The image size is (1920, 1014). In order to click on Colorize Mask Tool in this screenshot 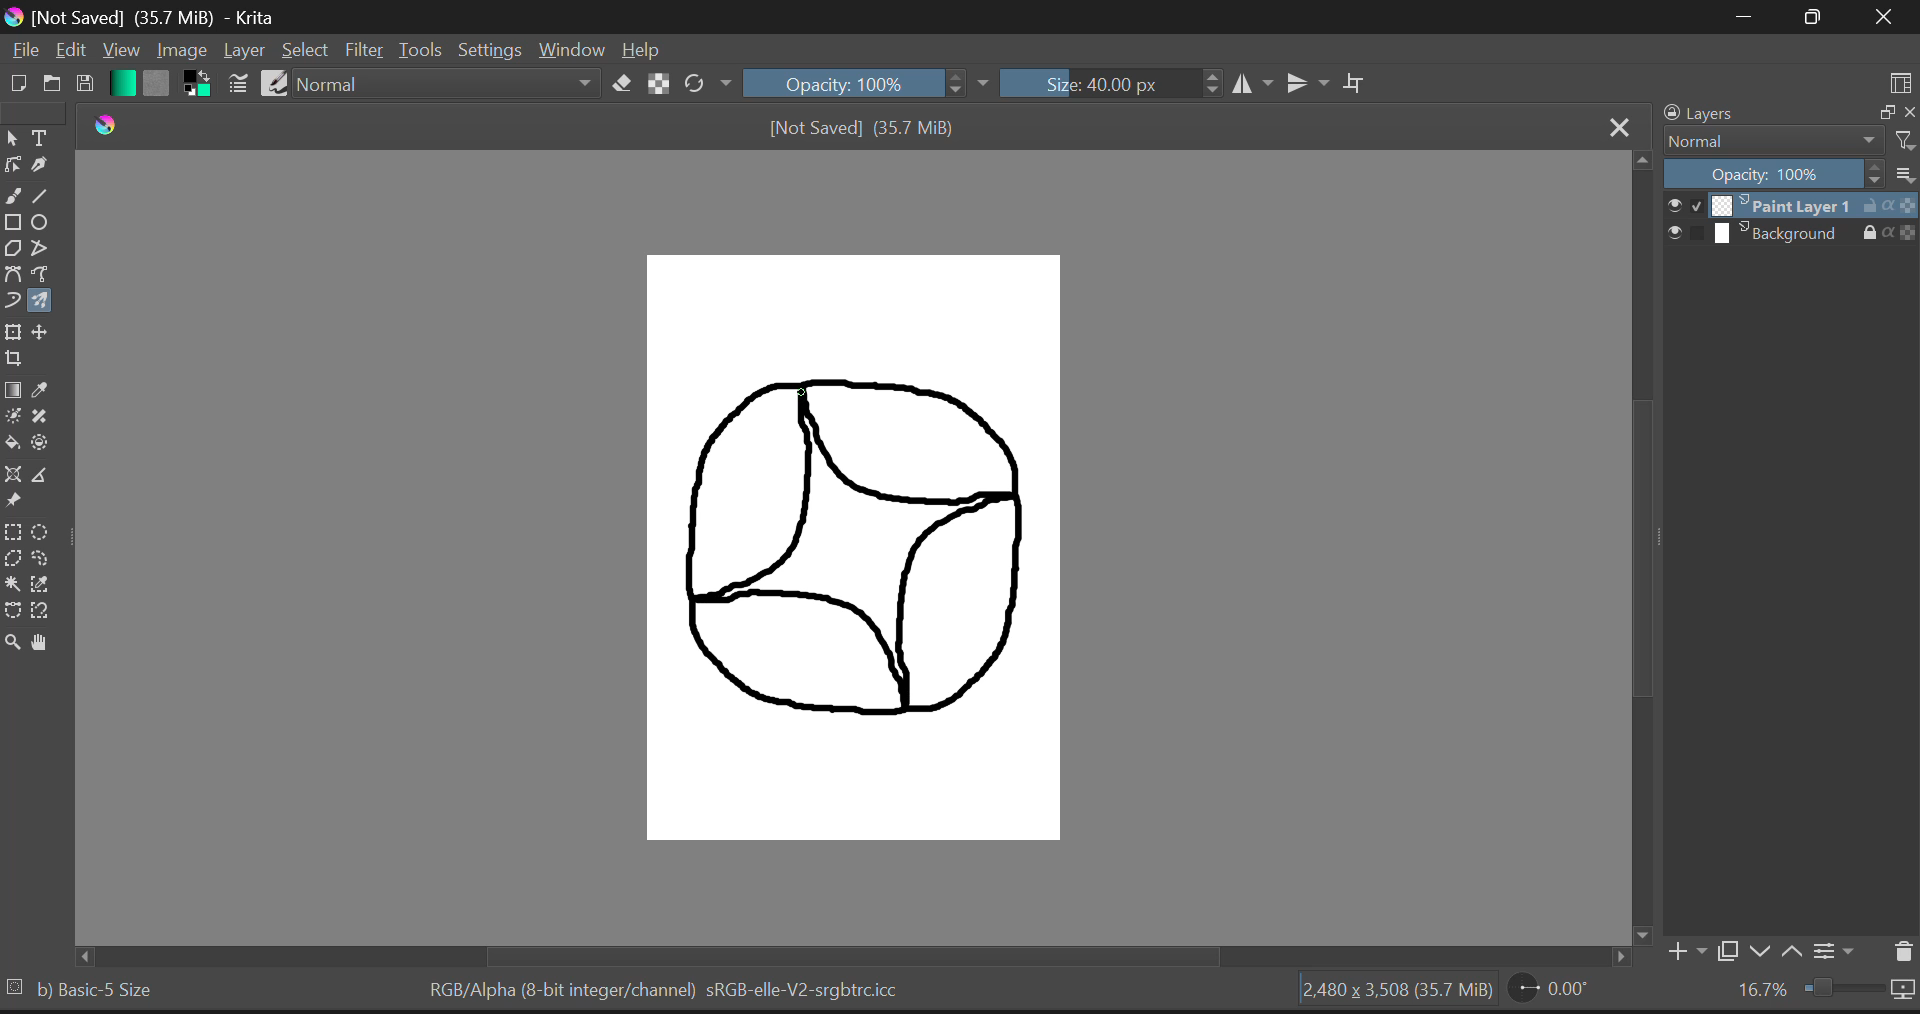, I will do `click(12, 419)`.